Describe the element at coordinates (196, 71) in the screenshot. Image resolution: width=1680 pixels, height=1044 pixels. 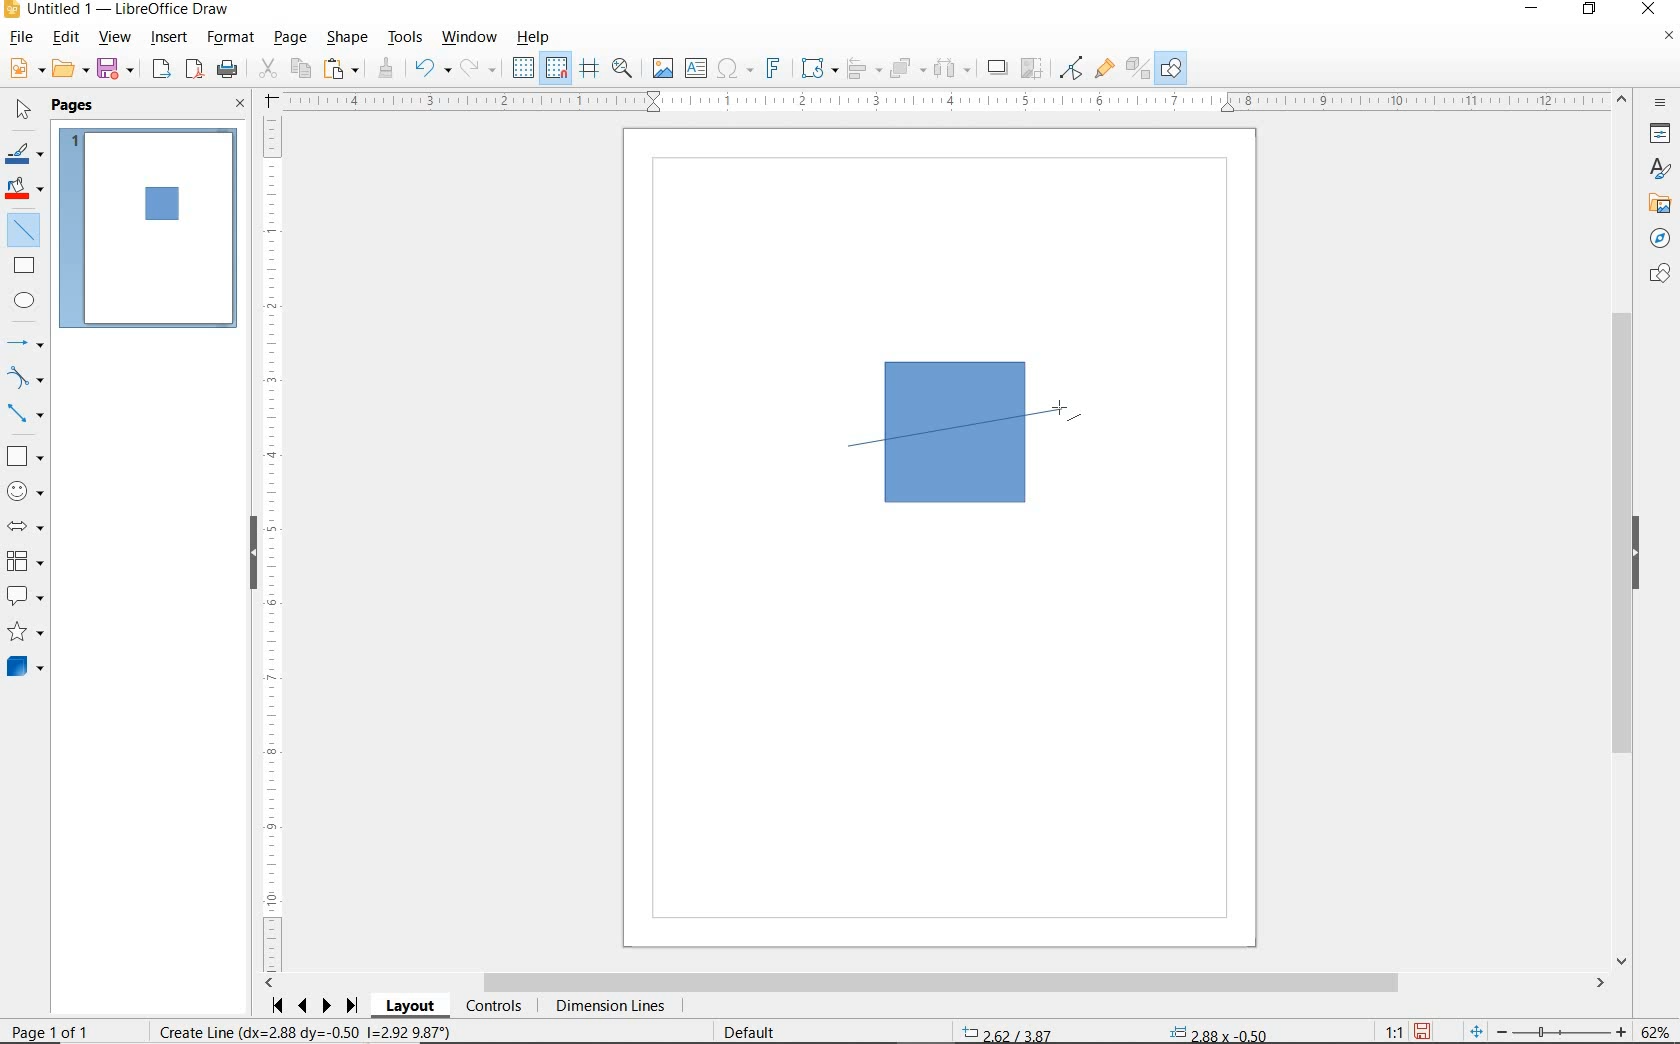
I see `EXPORT AS PDF` at that location.